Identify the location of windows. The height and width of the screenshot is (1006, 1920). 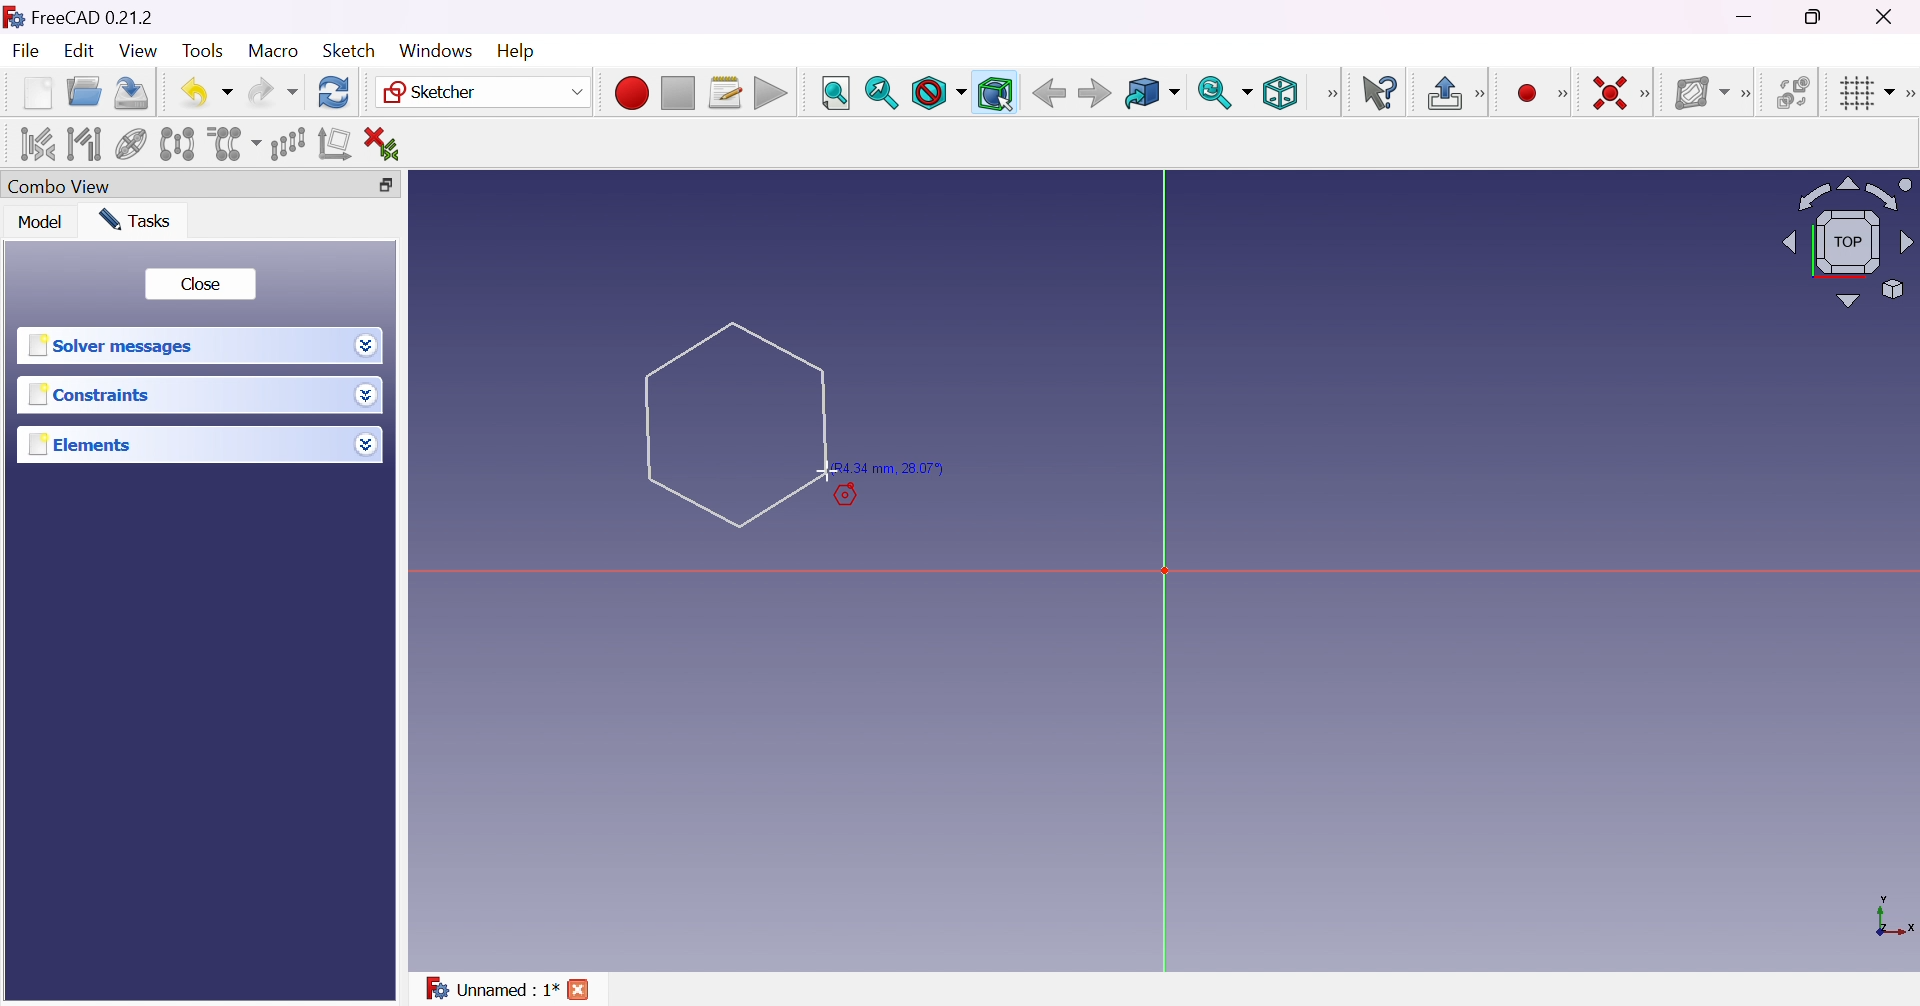
(436, 51).